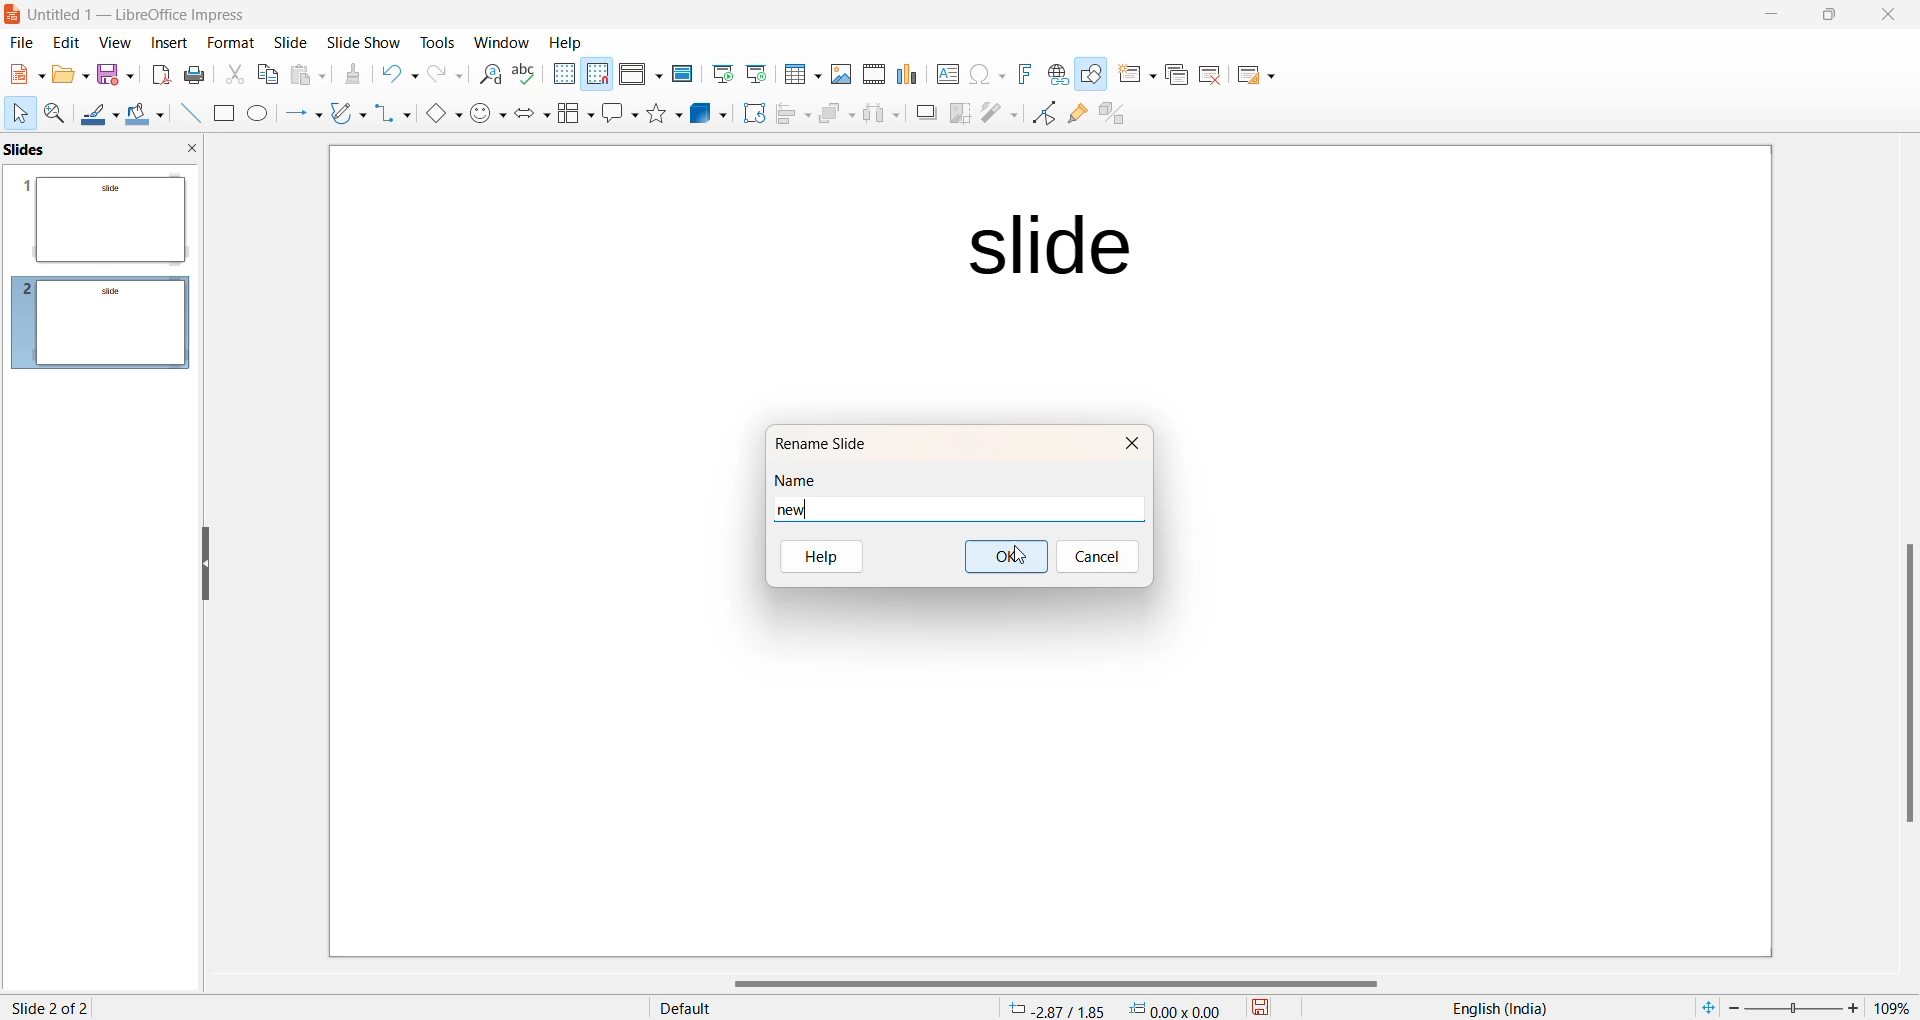 The image size is (1920, 1020). I want to click on Copy, so click(265, 76).